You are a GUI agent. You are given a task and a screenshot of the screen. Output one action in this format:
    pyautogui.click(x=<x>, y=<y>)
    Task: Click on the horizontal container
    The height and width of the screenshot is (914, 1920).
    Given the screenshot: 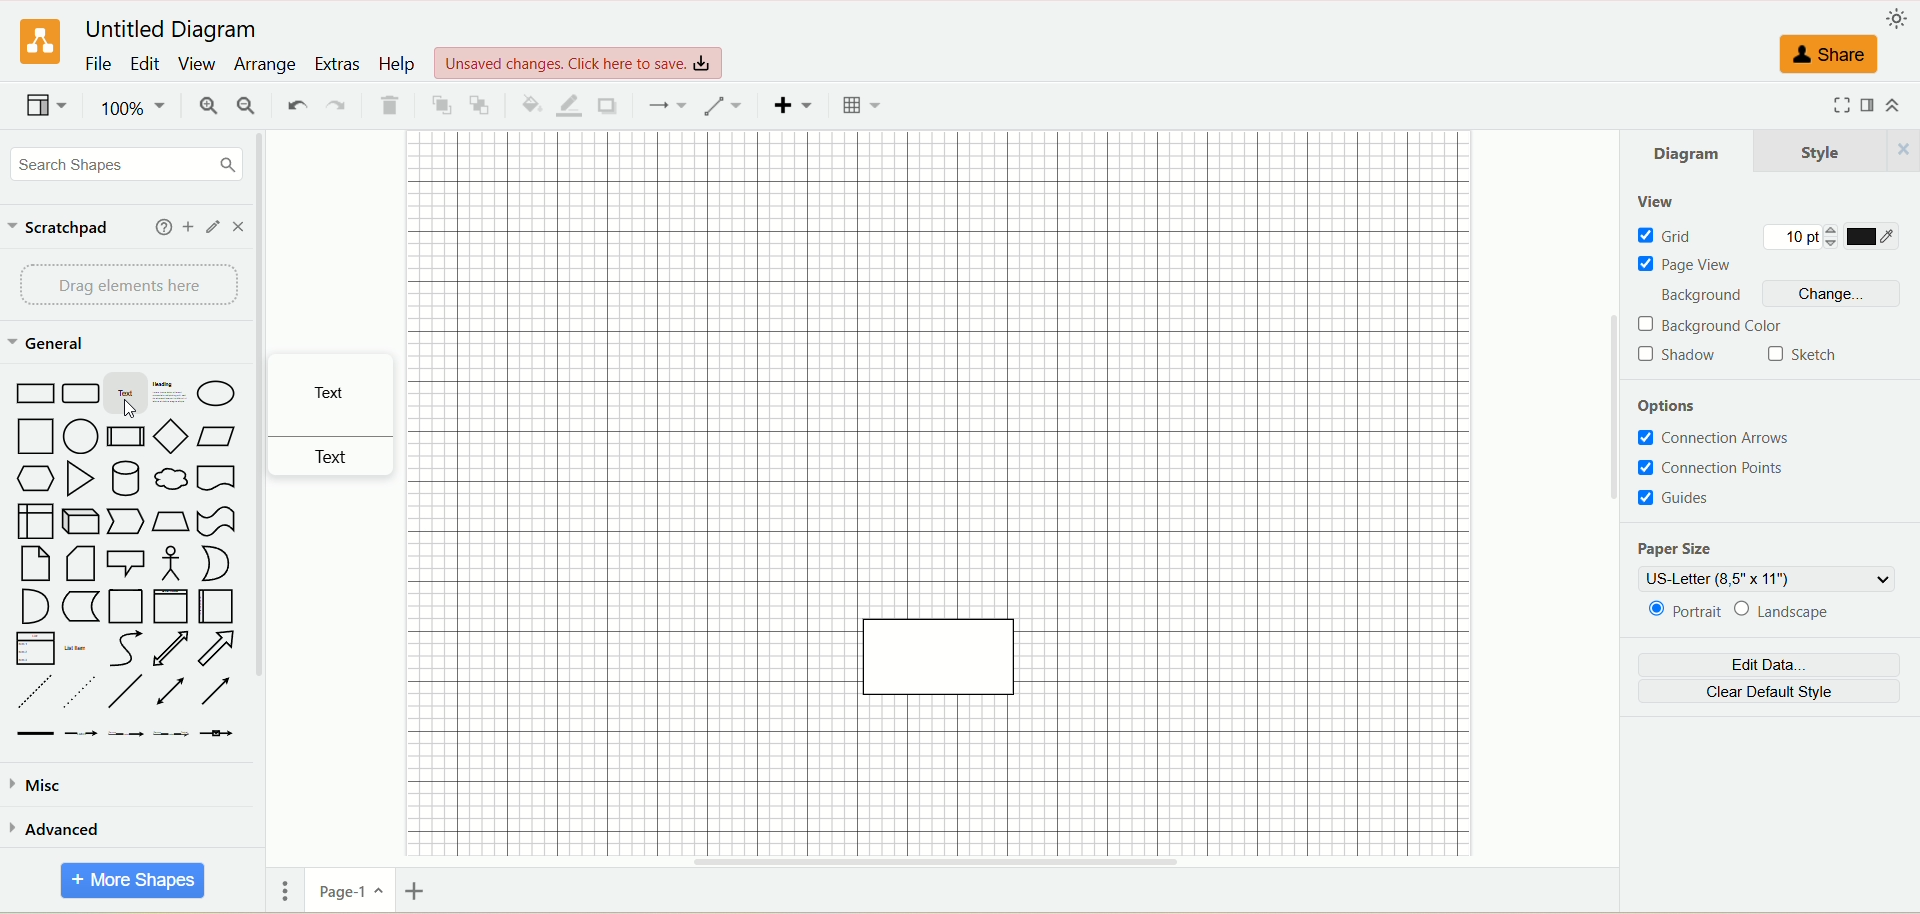 What is the action you would take?
    pyautogui.click(x=213, y=606)
    